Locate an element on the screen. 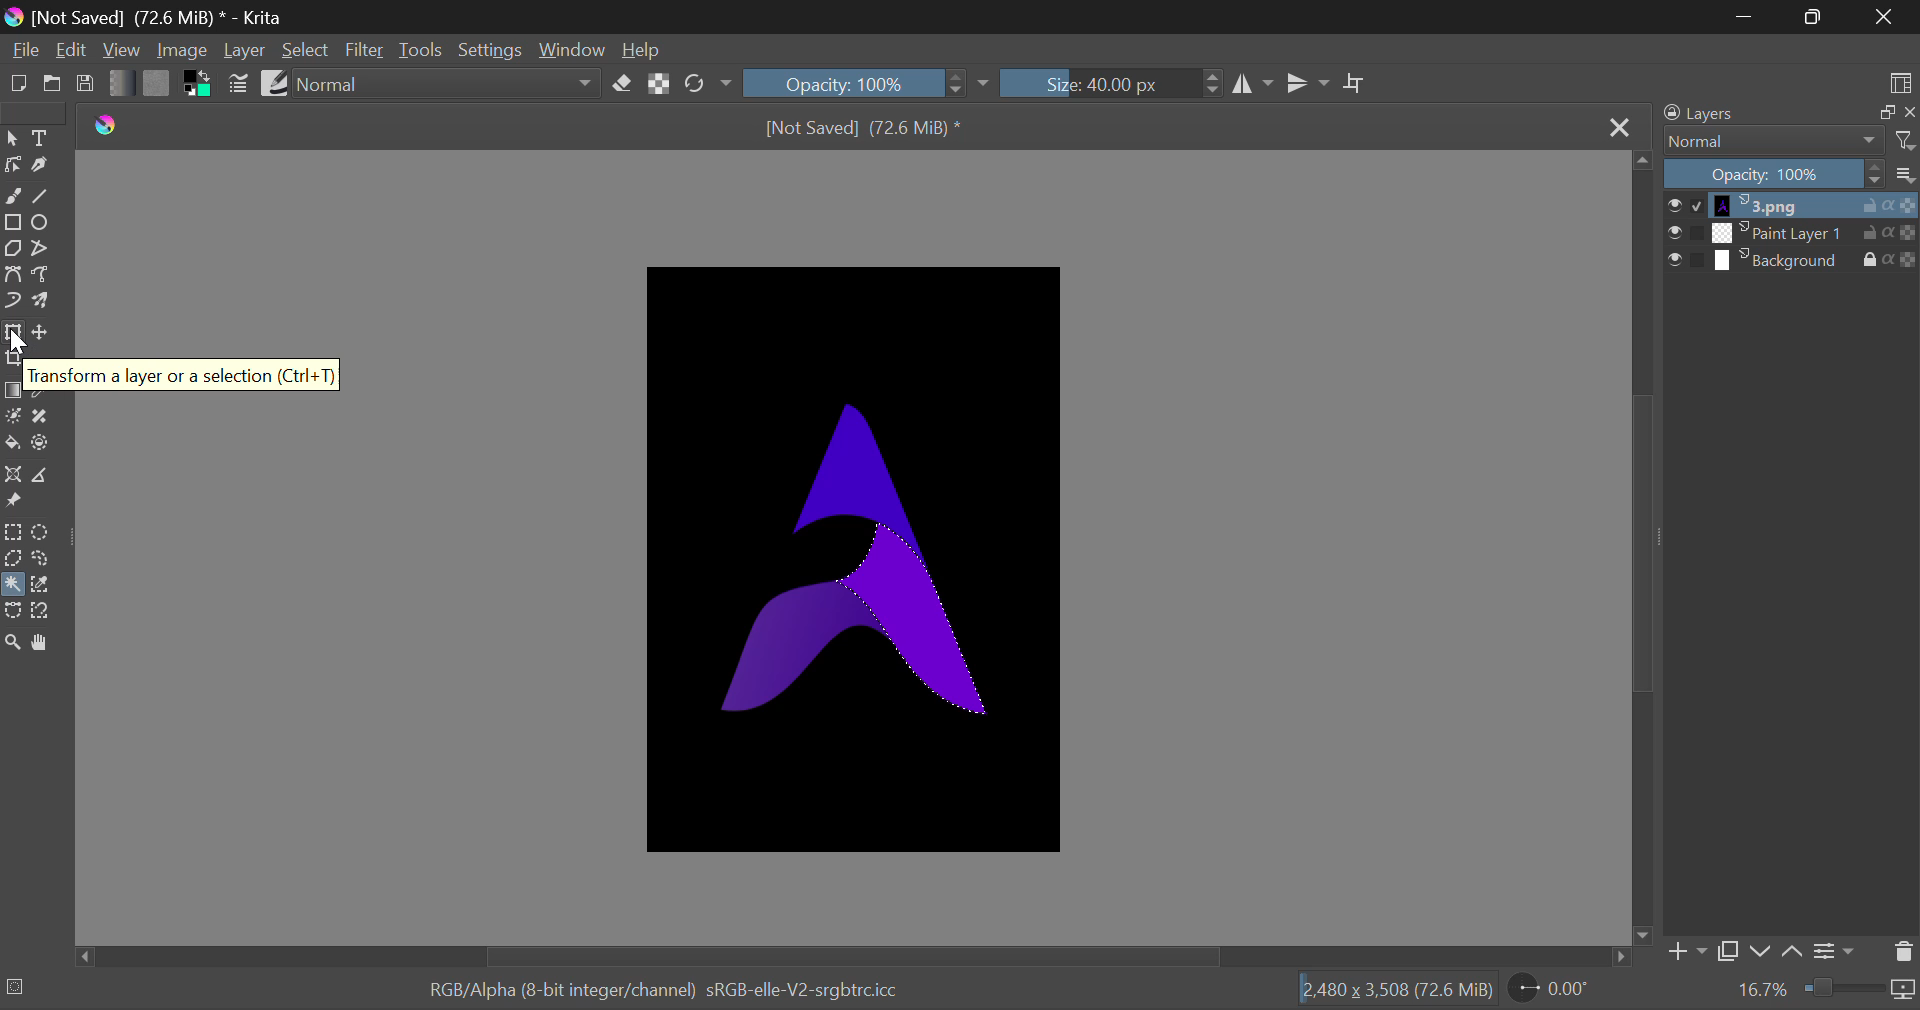 This screenshot has height=1010, width=1920. Text is located at coordinates (41, 139).